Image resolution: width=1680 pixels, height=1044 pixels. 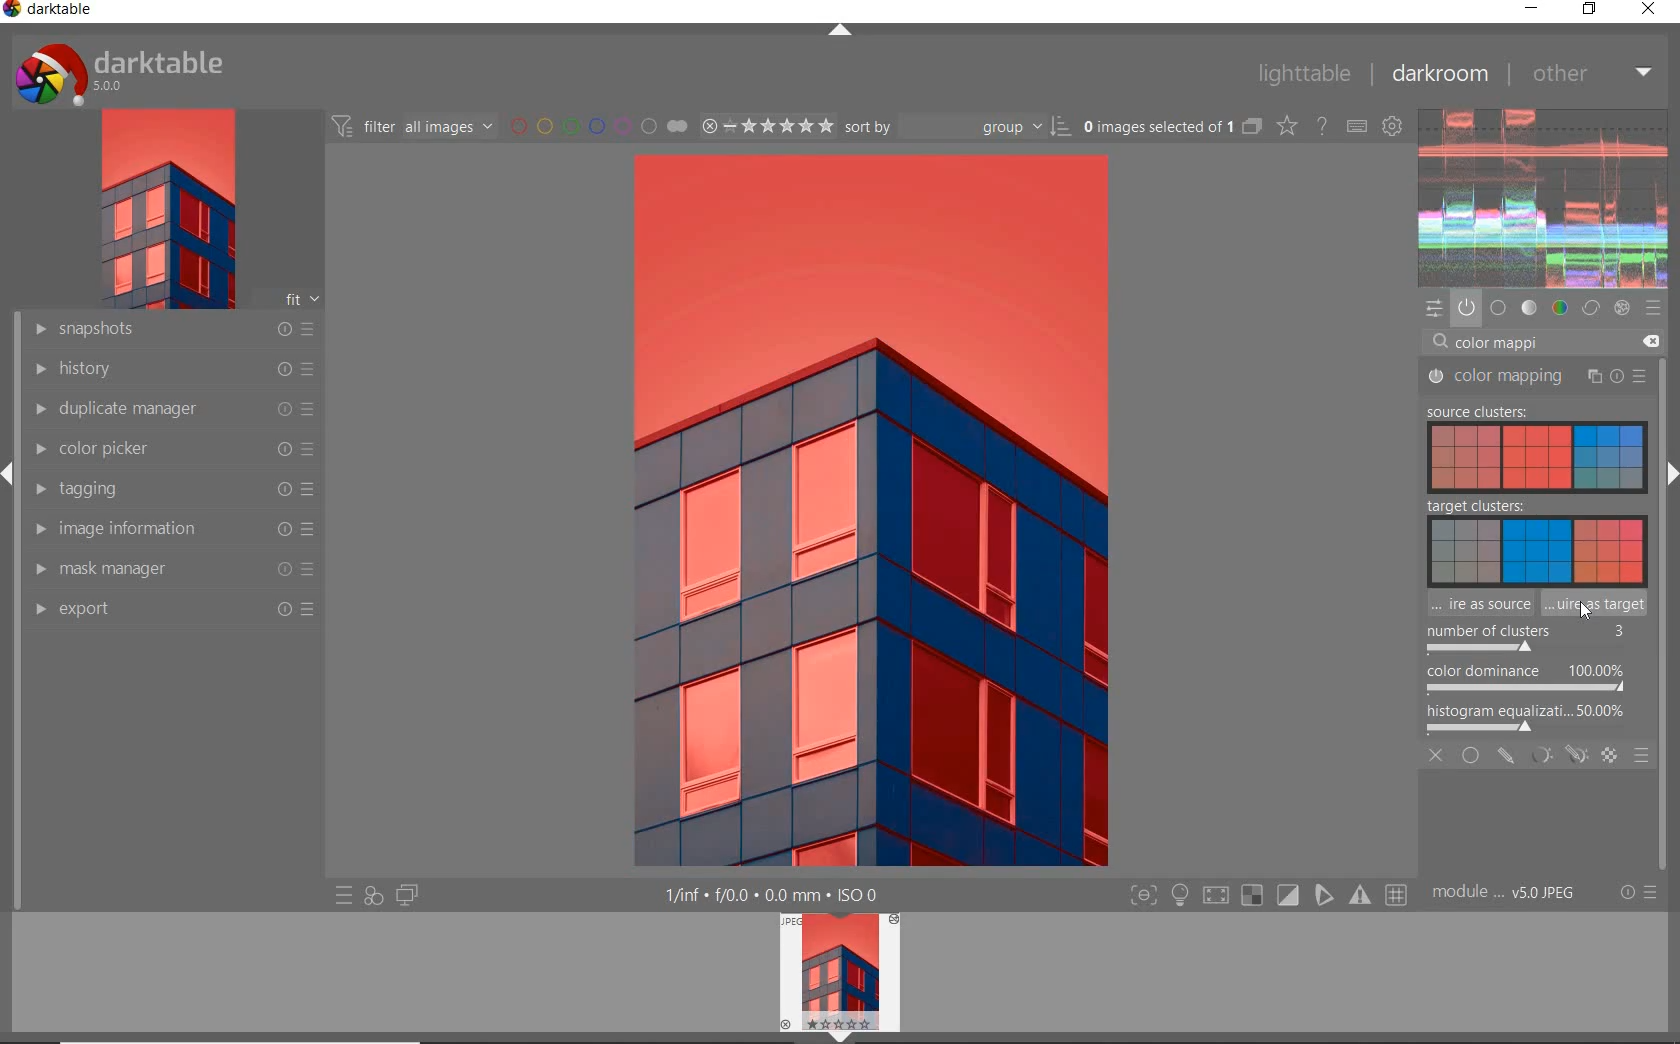 What do you see at coordinates (1544, 198) in the screenshot?
I see `wave form` at bounding box center [1544, 198].